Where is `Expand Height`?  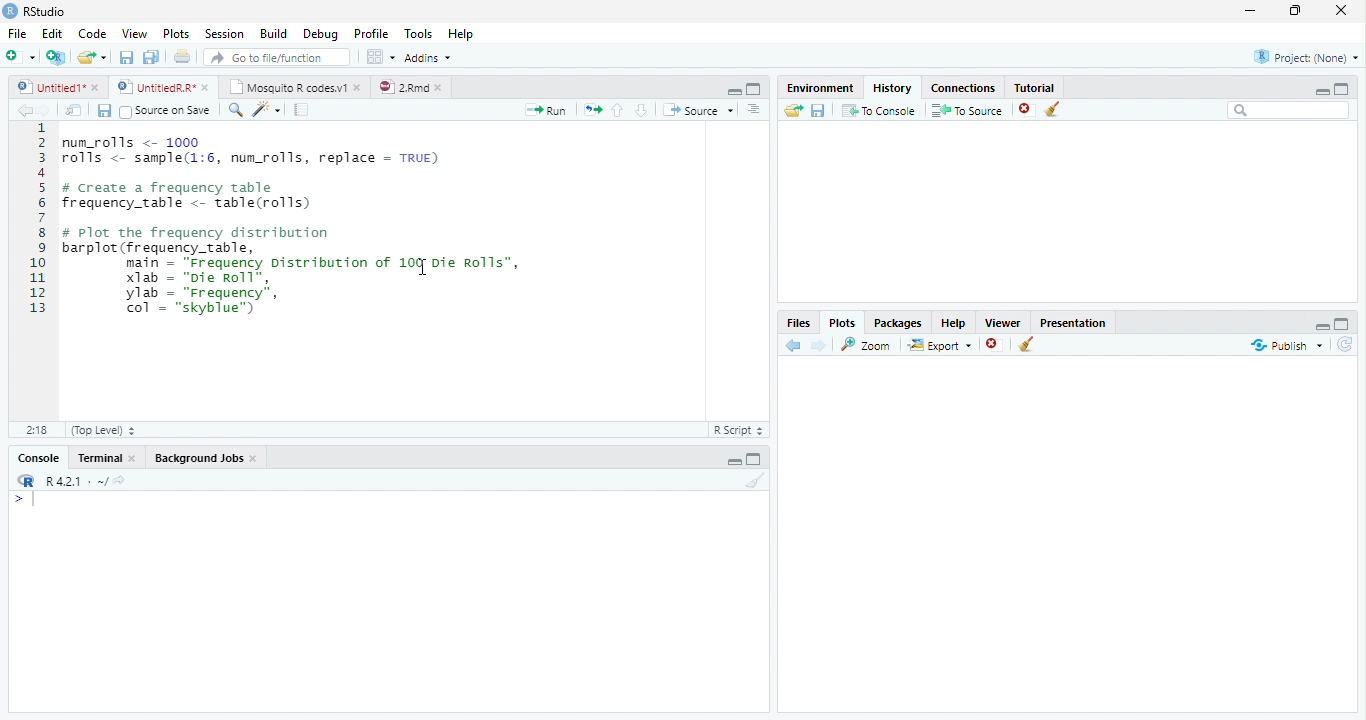
Expand Height is located at coordinates (755, 459).